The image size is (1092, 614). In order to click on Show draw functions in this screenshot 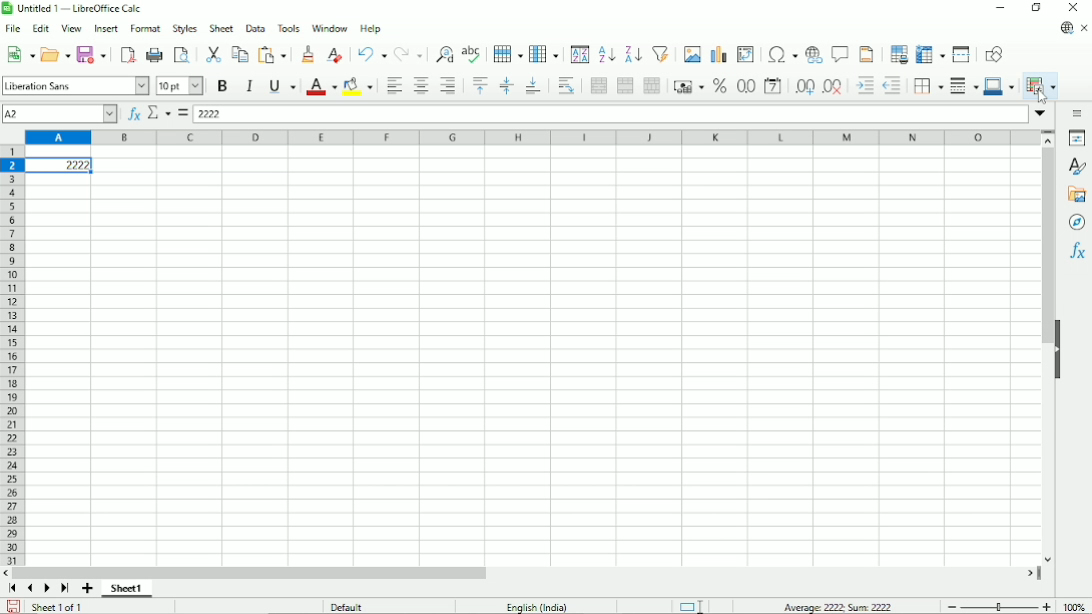, I will do `click(994, 54)`.